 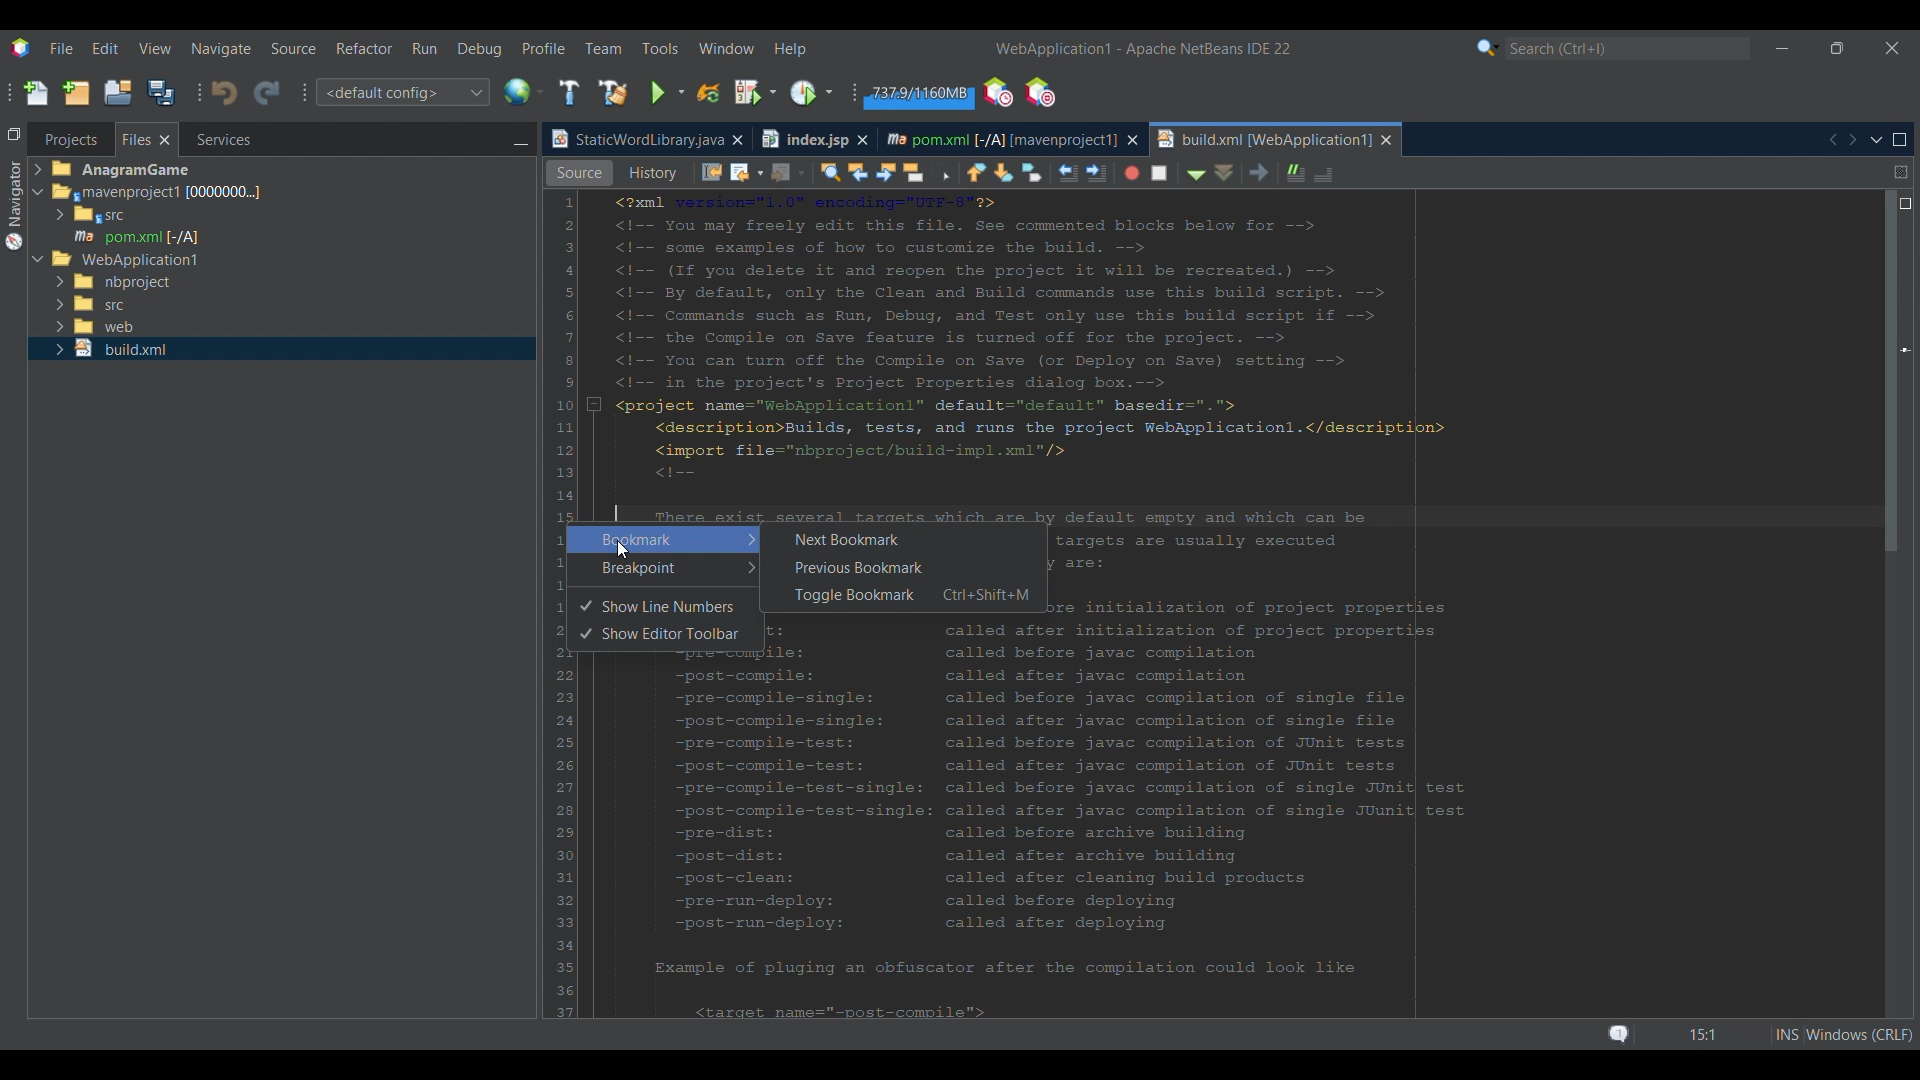 I want to click on Back options, so click(x=922, y=172).